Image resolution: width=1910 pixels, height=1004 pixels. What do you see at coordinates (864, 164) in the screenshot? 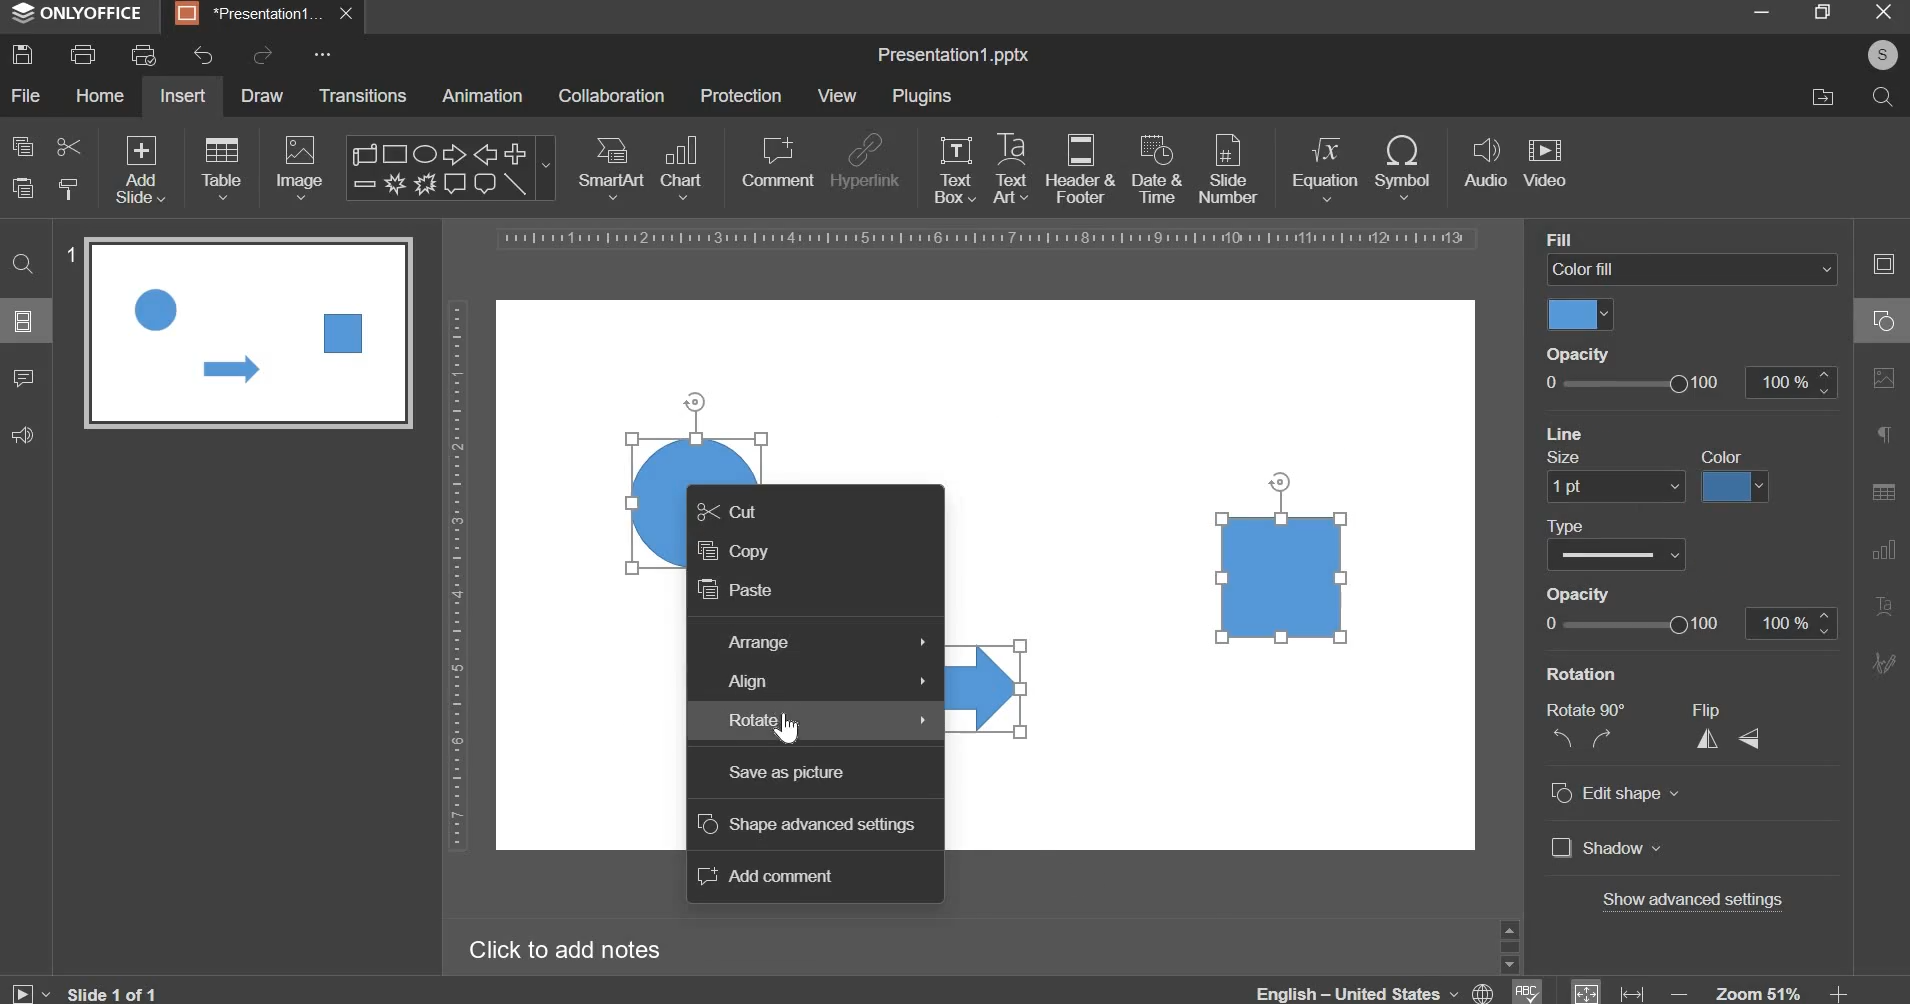
I see `hyperlink` at bounding box center [864, 164].